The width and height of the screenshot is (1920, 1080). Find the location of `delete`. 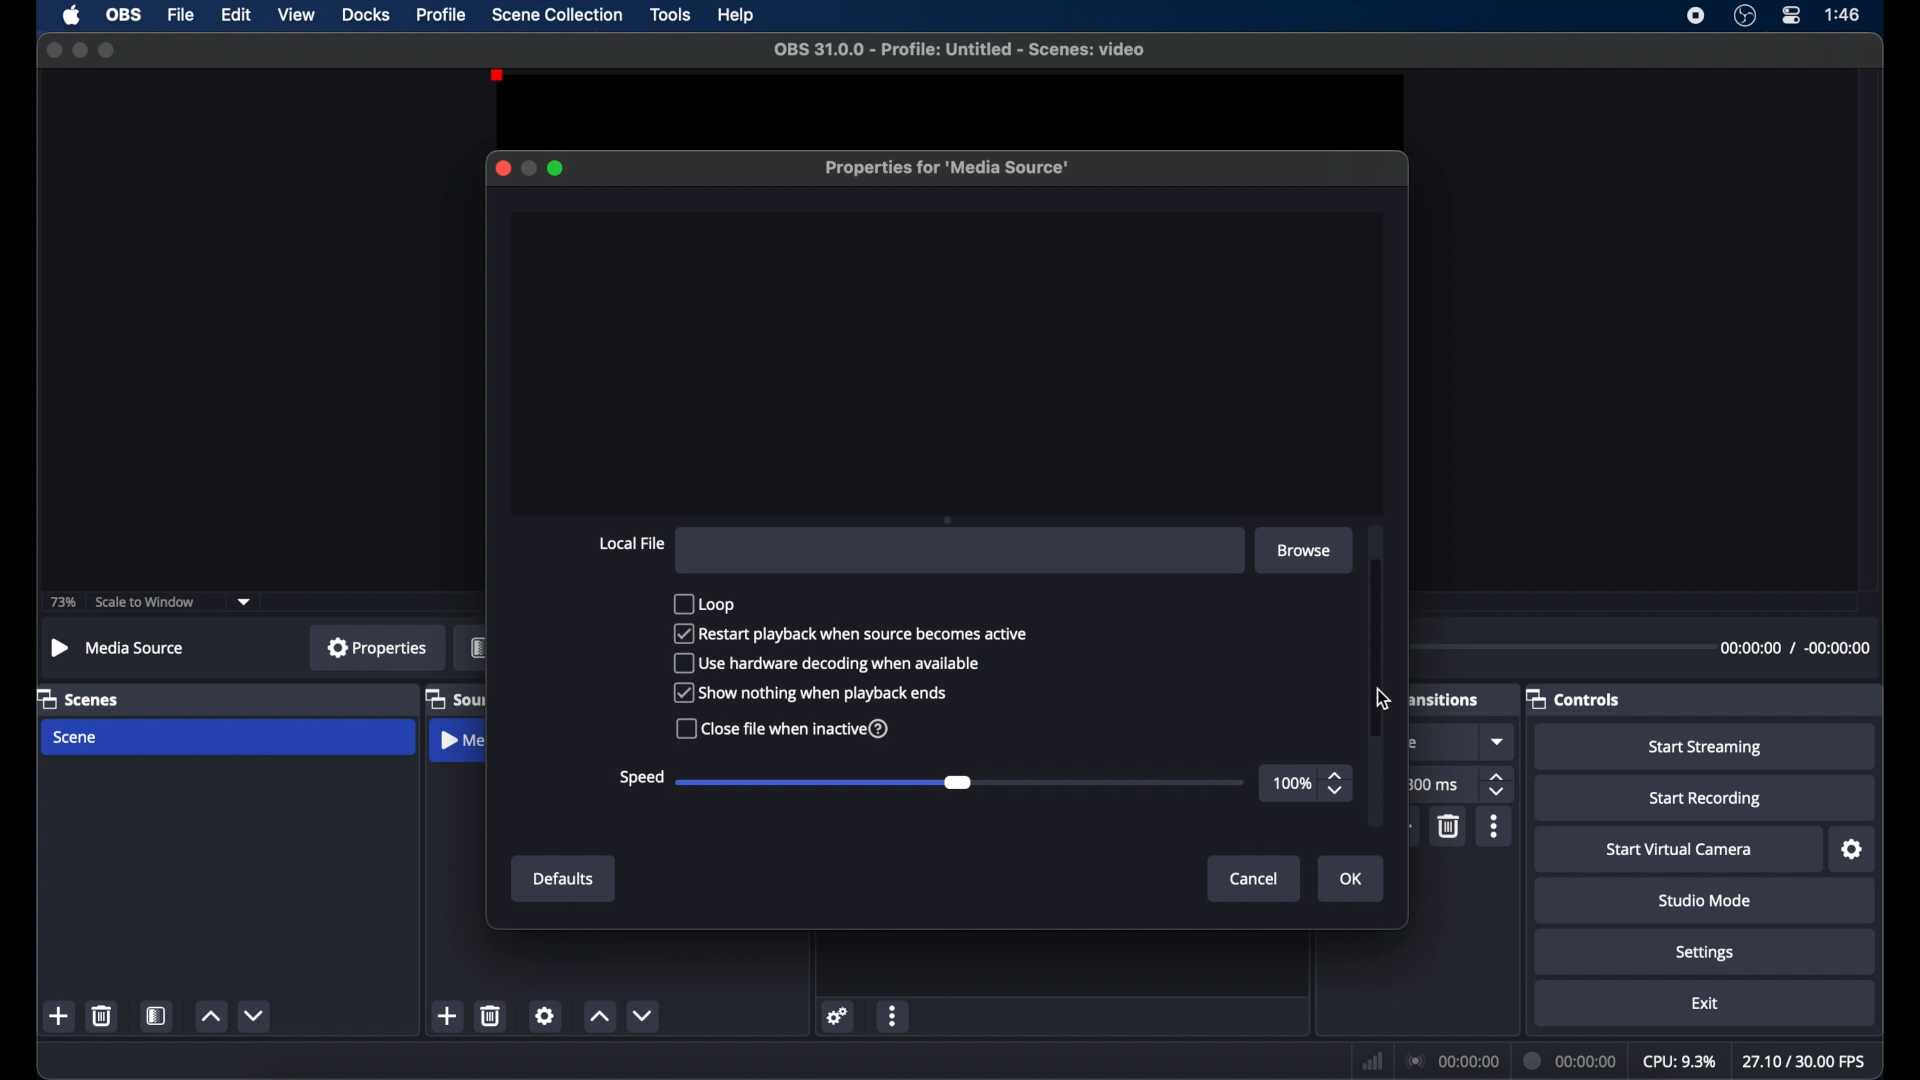

delete is located at coordinates (103, 1015).